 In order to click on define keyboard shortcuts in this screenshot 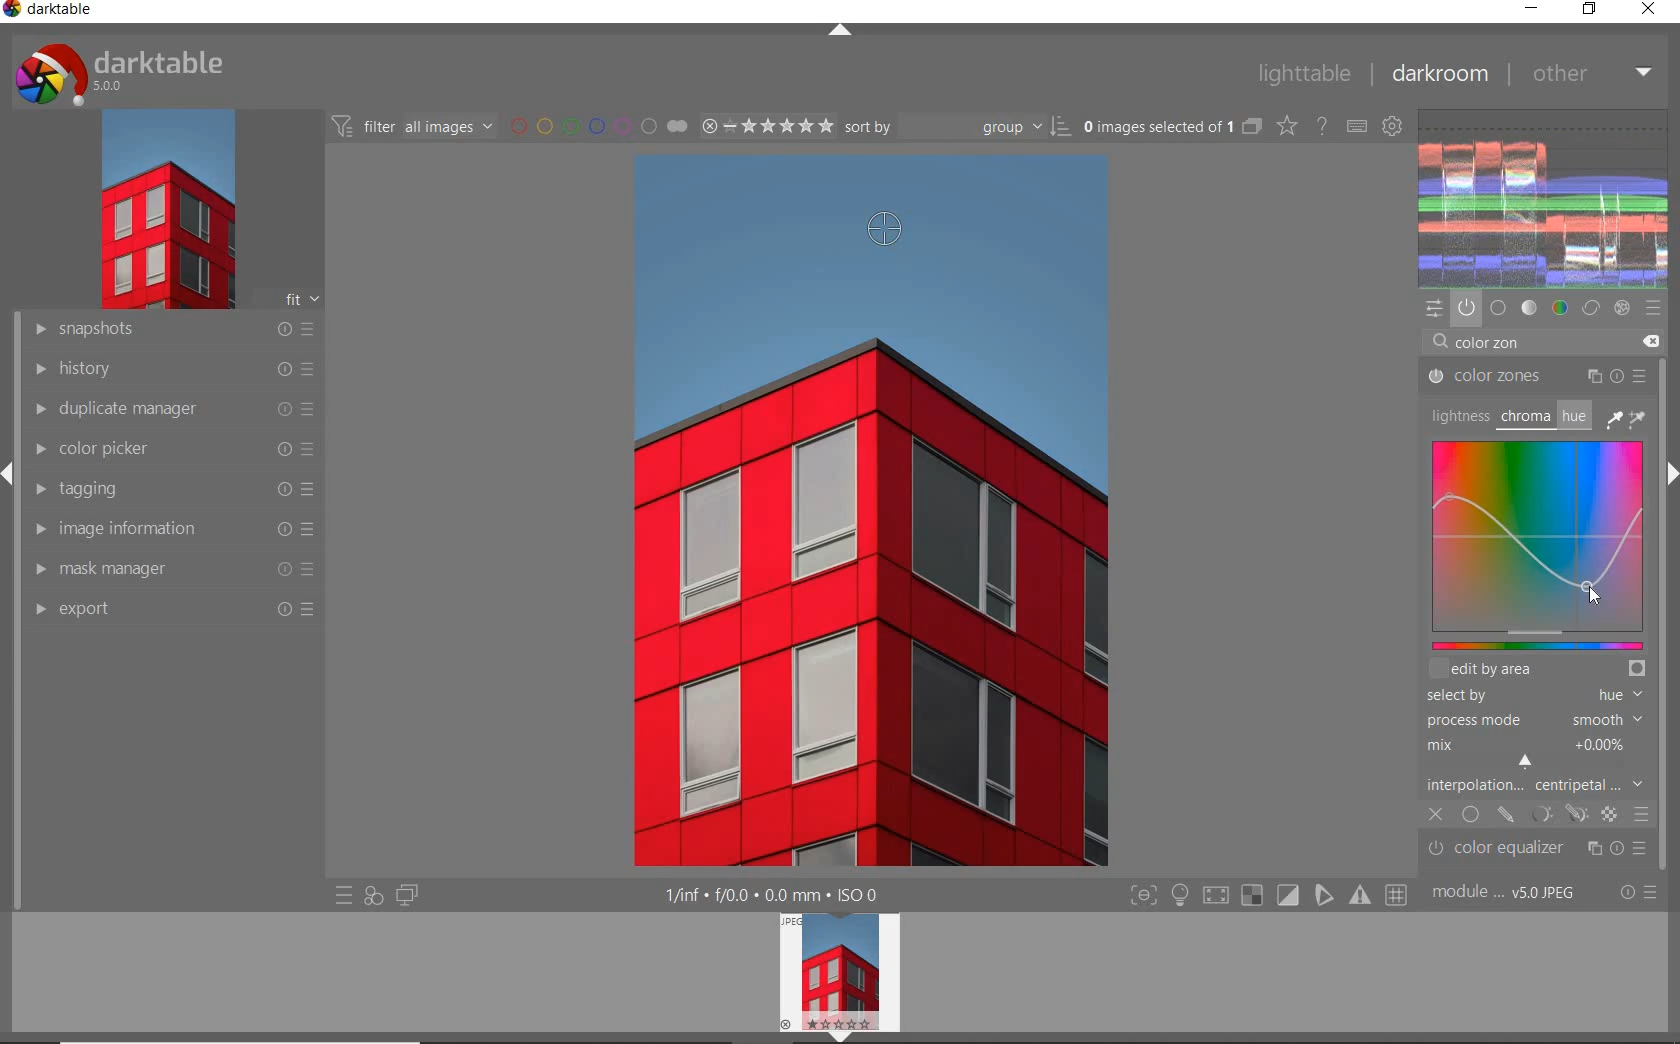, I will do `click(1358, 126)`.